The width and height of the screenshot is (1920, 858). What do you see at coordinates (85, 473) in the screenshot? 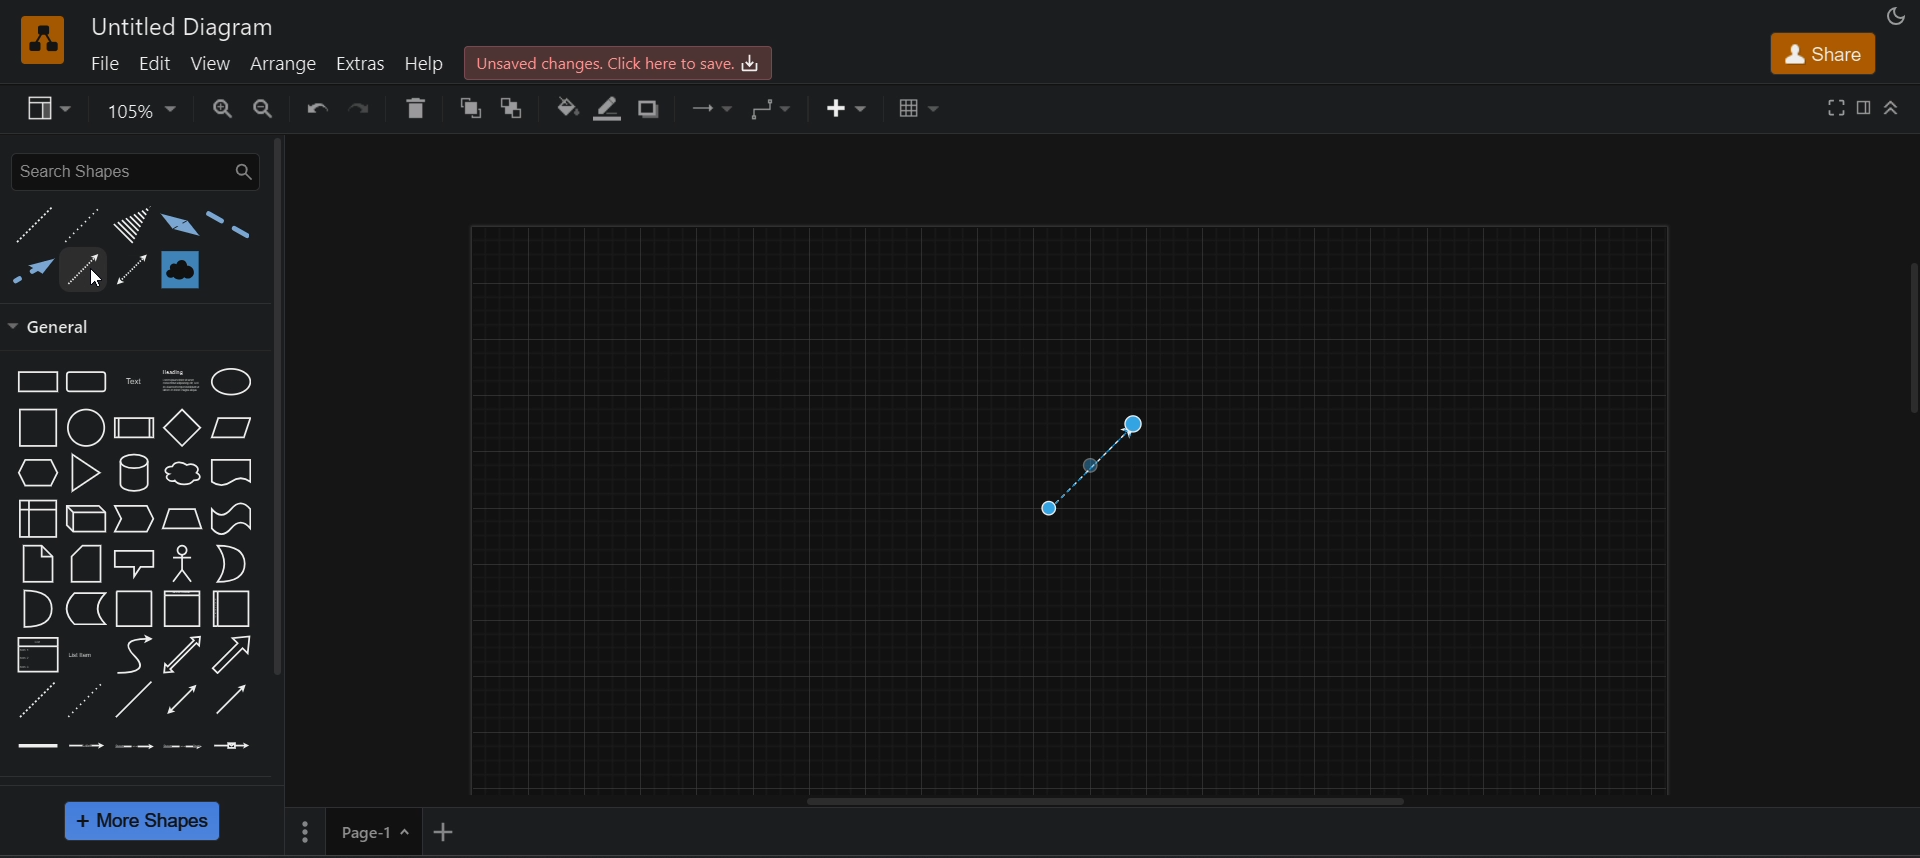
I see `triangle` at bounding box center [85, 473].